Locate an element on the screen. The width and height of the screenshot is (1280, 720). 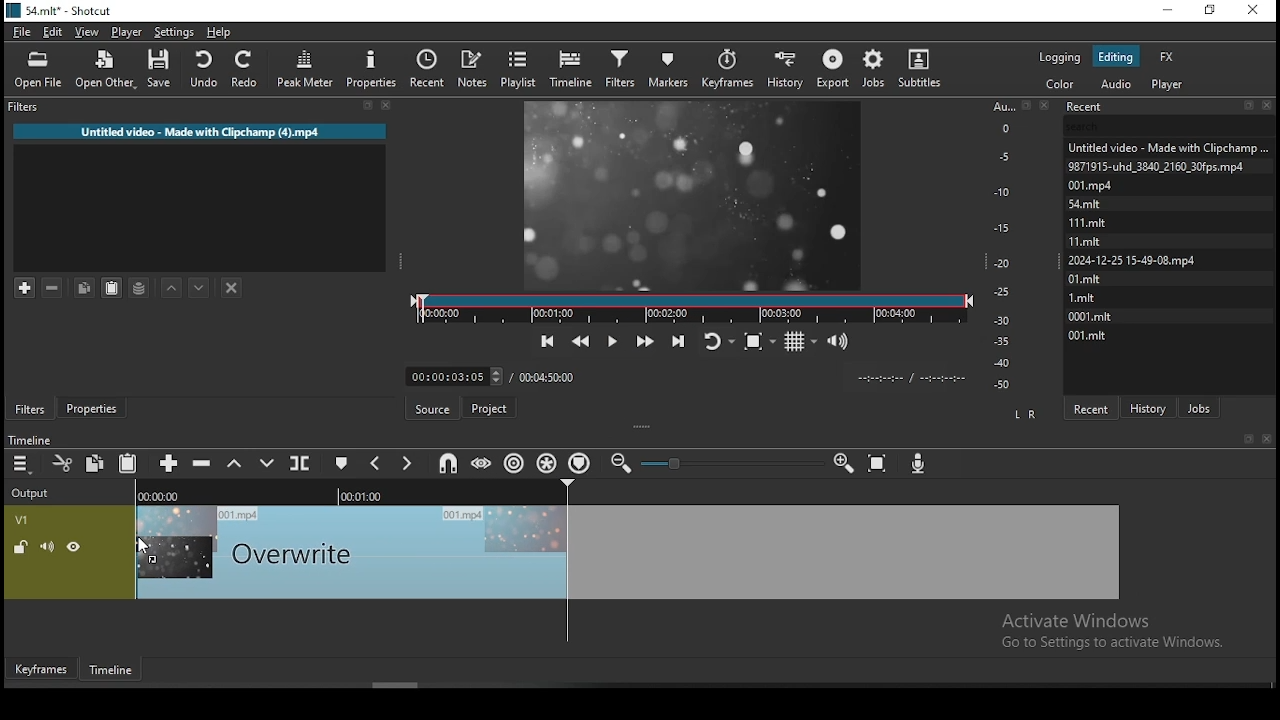
overwrite is located at coordinates (267, 462).